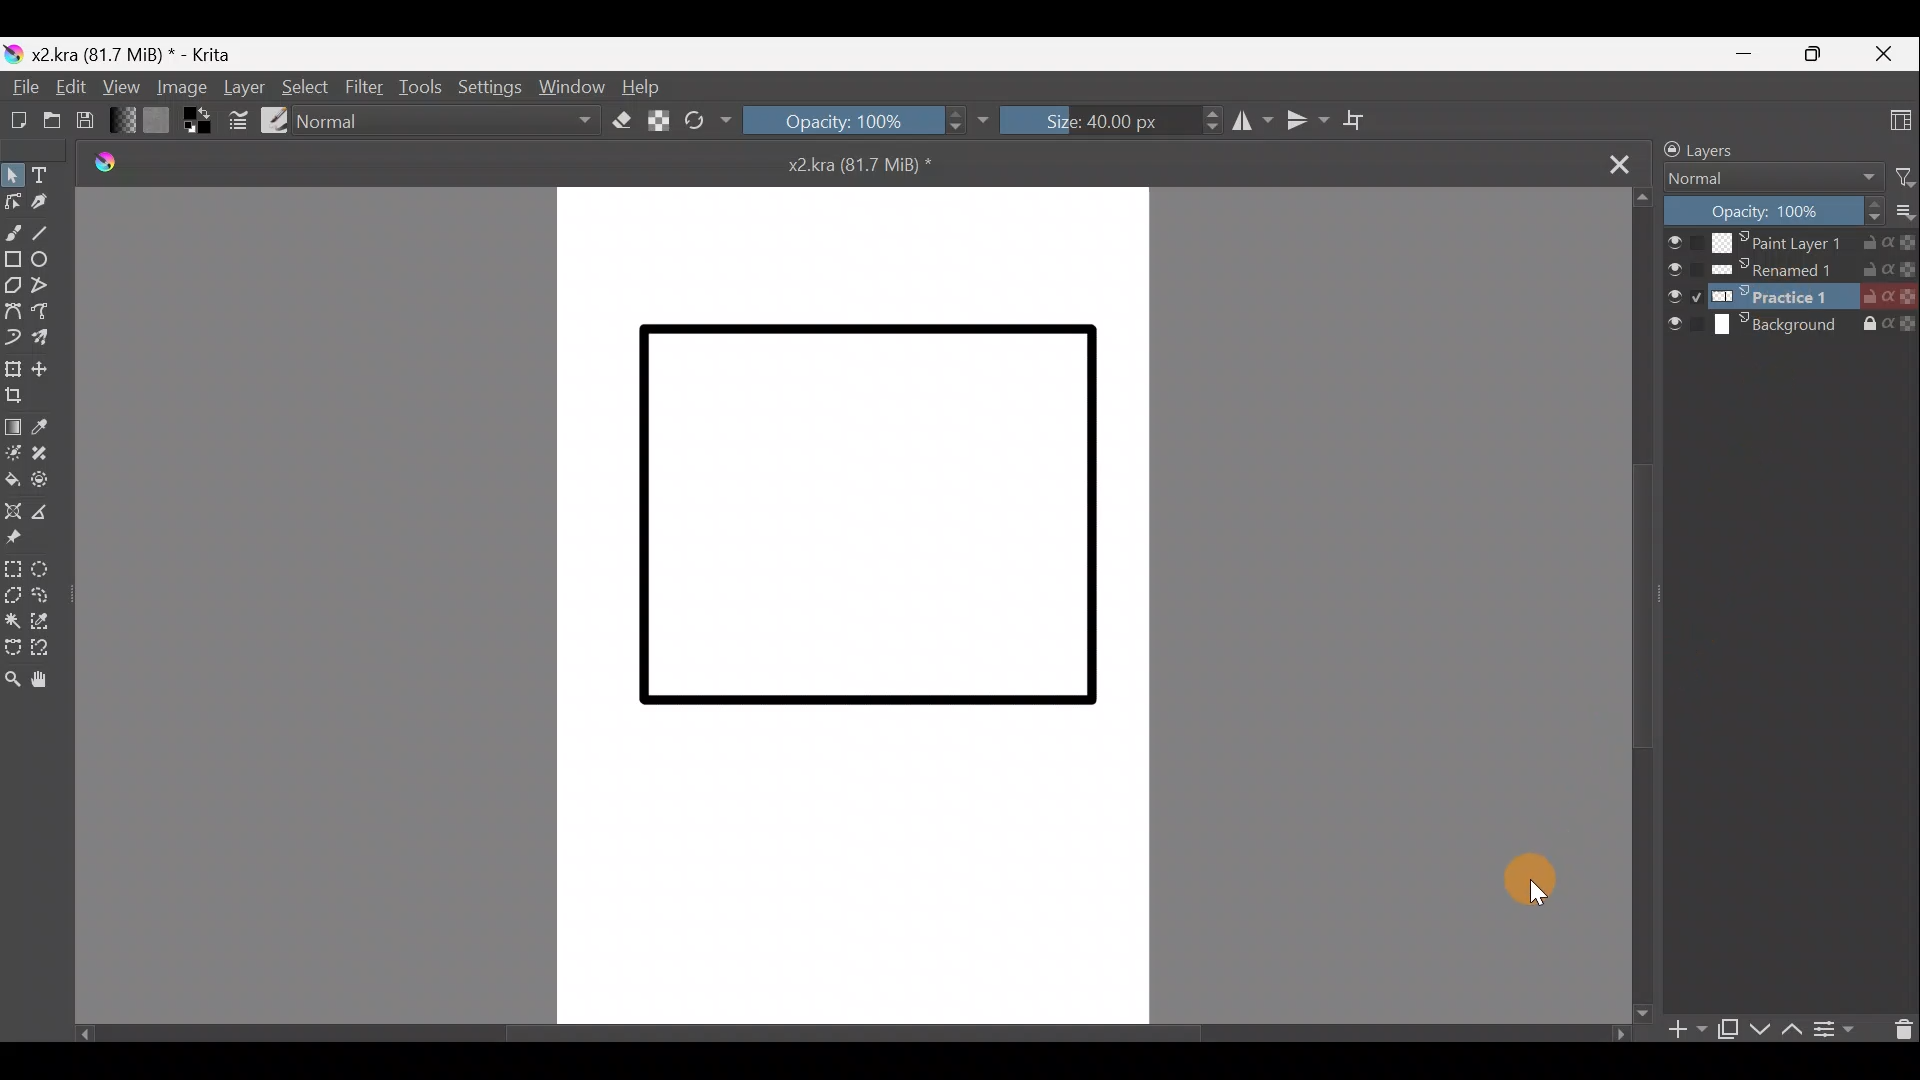 The width and height of the screenshot is (1920, 1080). What do you see at coordinates (422, 89) in the screenshot?
I see `Tools` at bounding box center [422, 89].